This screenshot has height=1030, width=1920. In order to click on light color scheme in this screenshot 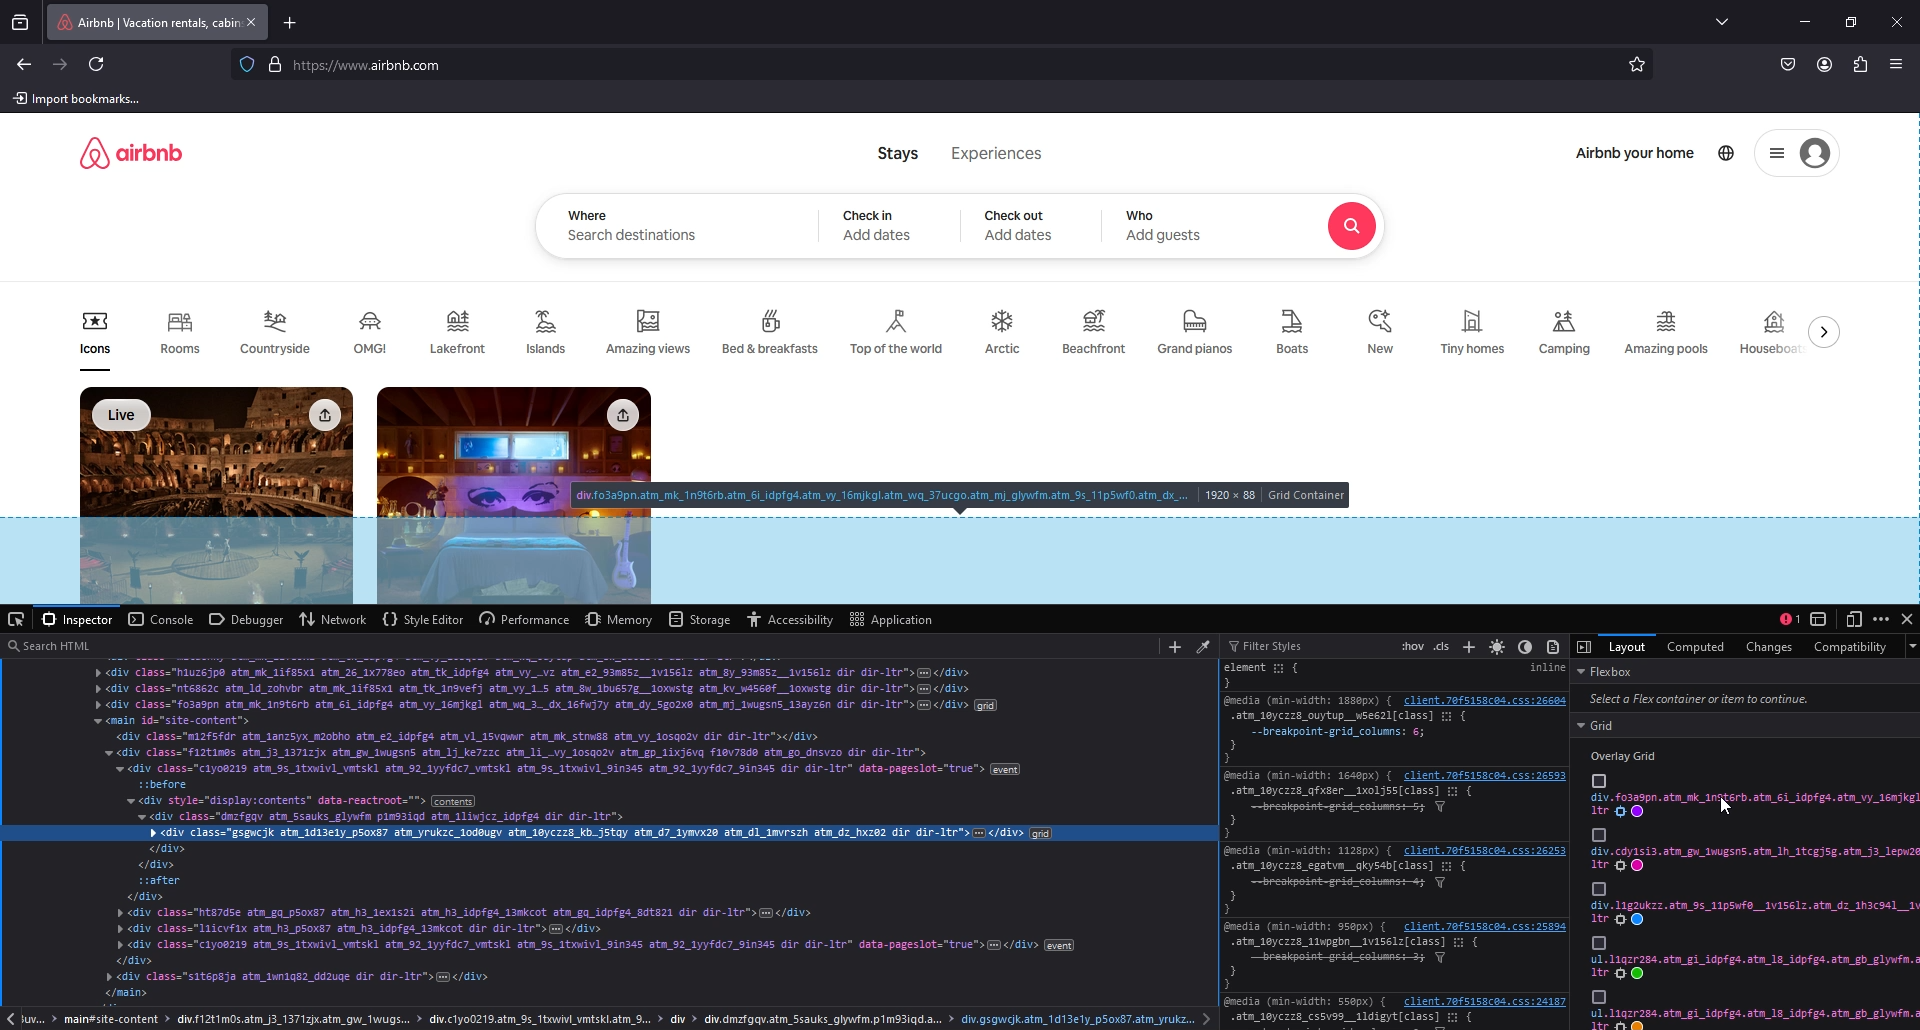, I will do `click(1498, 645)`.